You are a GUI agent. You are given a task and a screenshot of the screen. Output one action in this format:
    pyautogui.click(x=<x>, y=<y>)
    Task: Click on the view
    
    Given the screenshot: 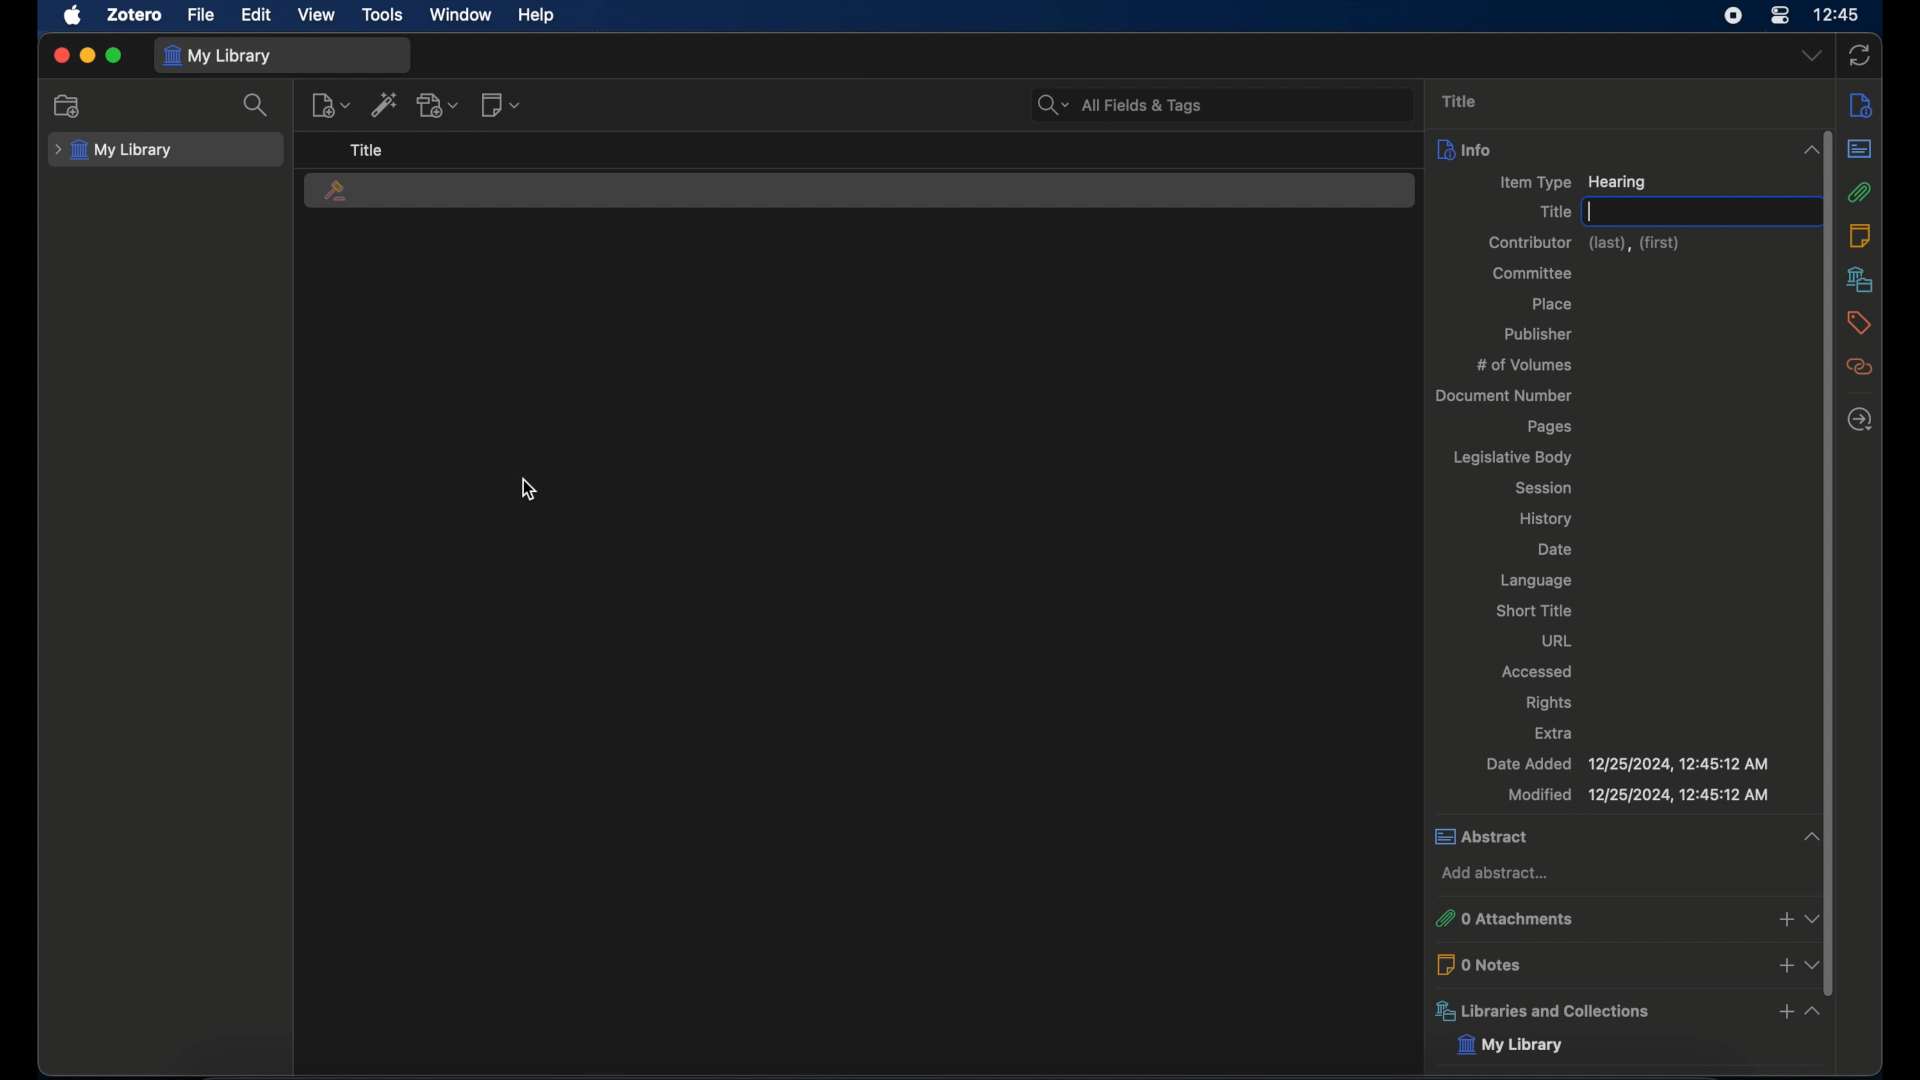 What is the action you would take?
    pyautogui.click(x=316, y=15)
    